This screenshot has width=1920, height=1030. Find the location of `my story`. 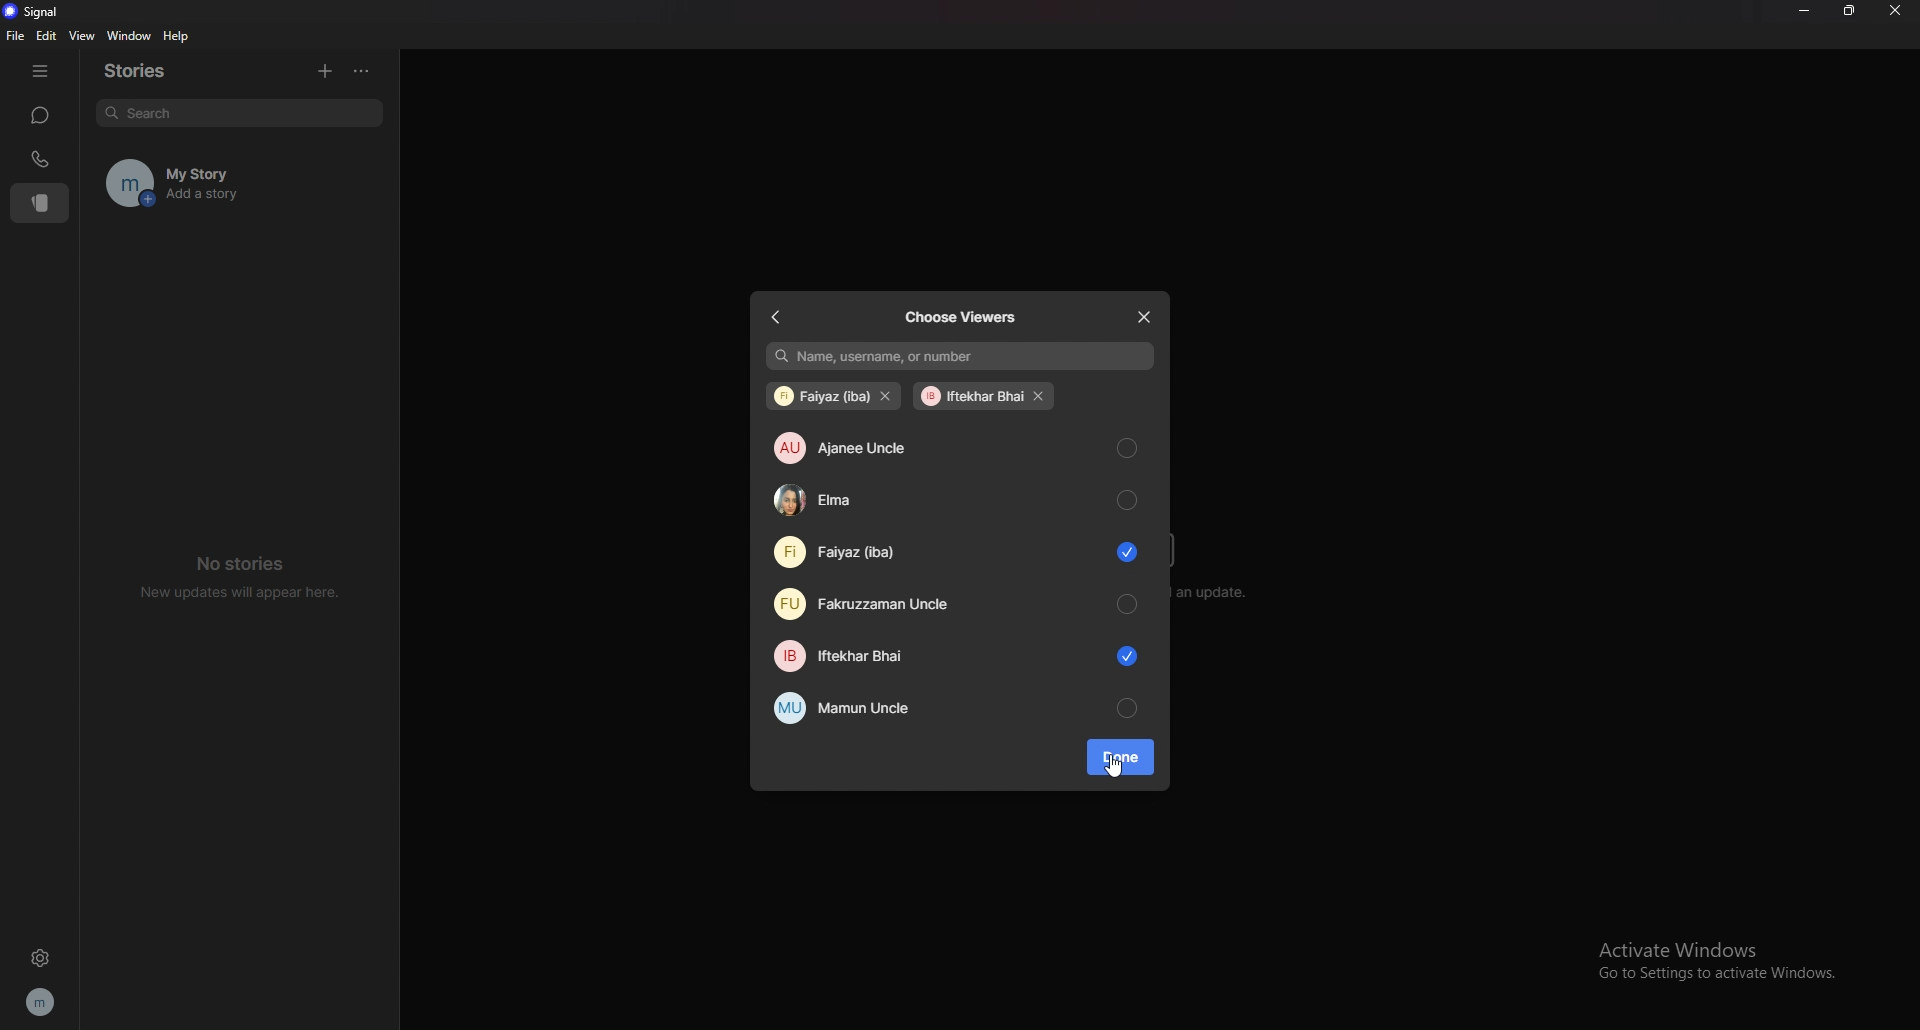

my story is located at coordinates (239, 184).